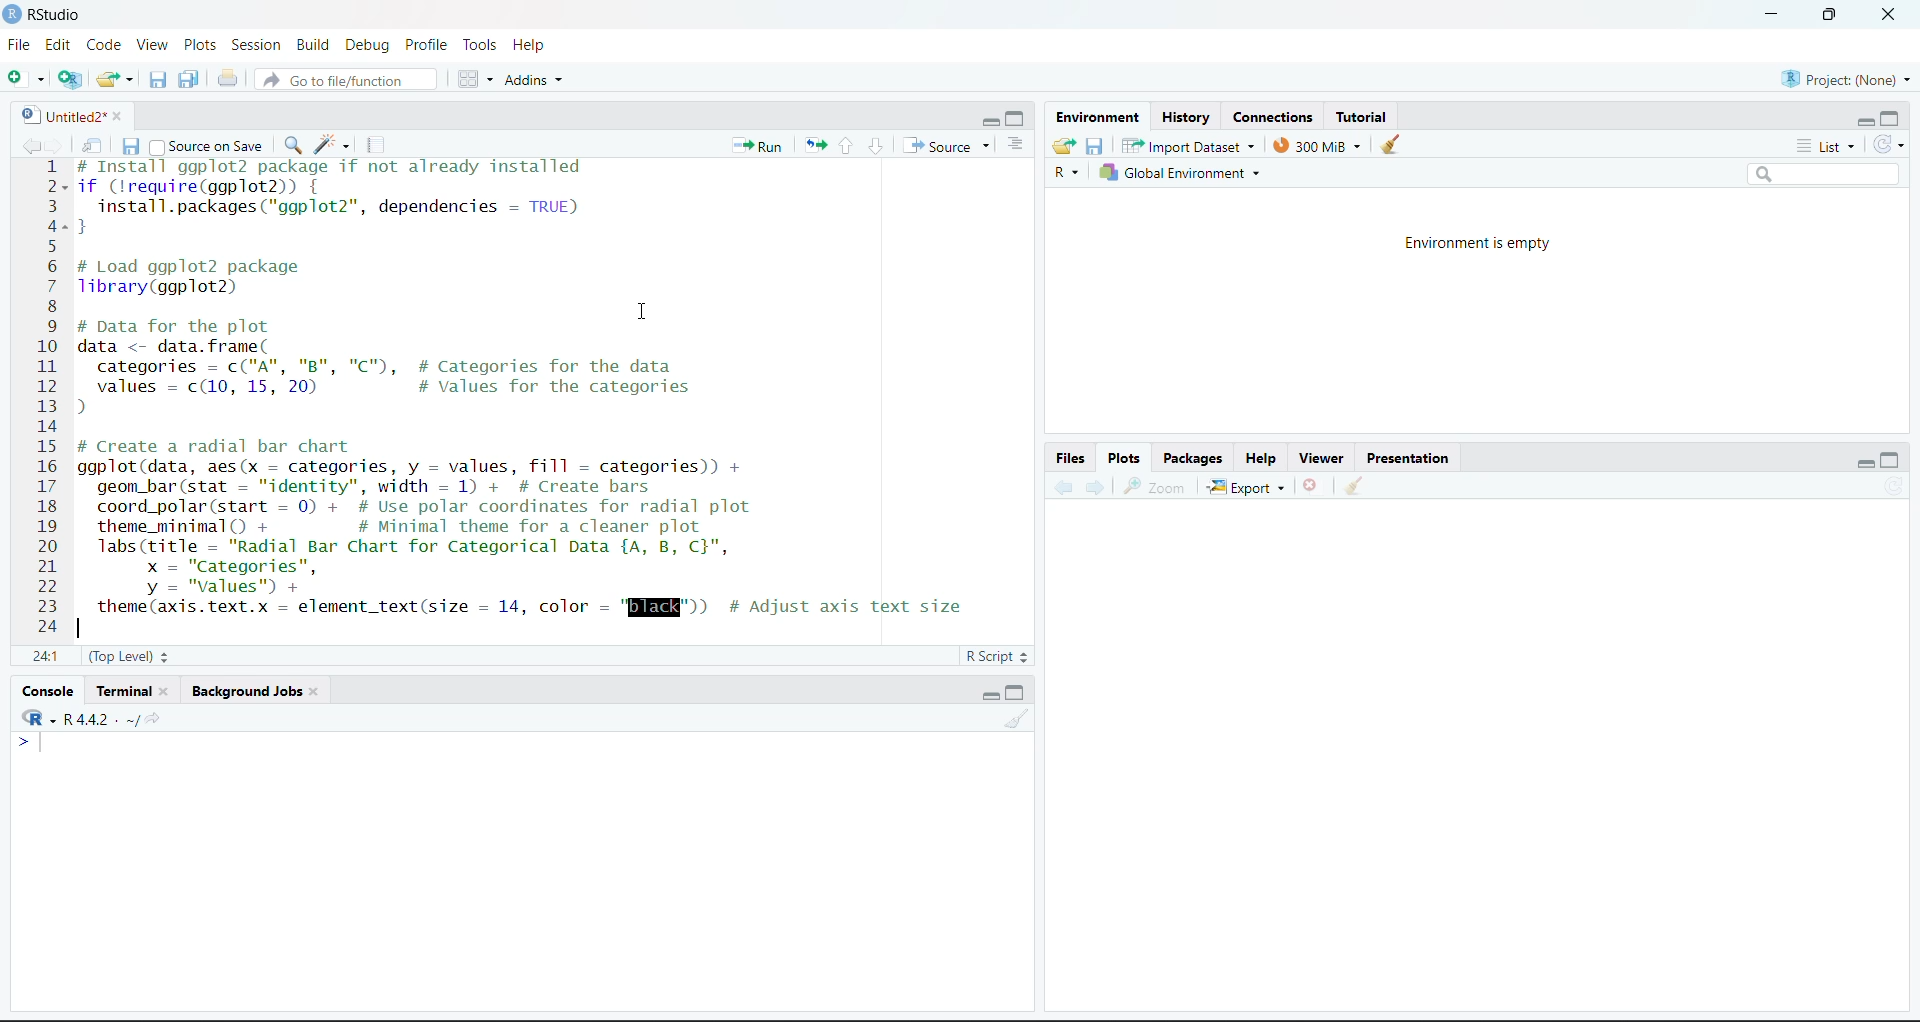  What do you see at coordinates (532, 44) in the screenshot?
I see `Help` at bounding box center [532, 44].